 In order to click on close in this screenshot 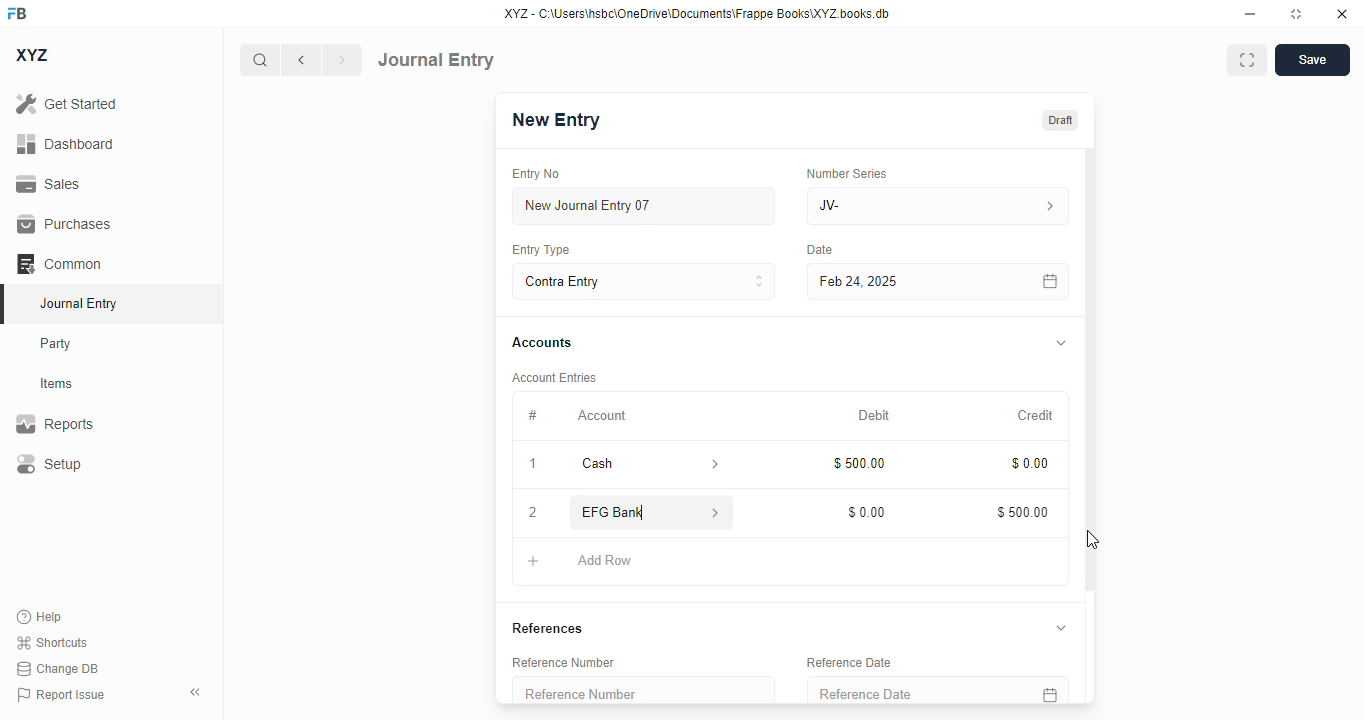, I will do `click(1342, 14)`.